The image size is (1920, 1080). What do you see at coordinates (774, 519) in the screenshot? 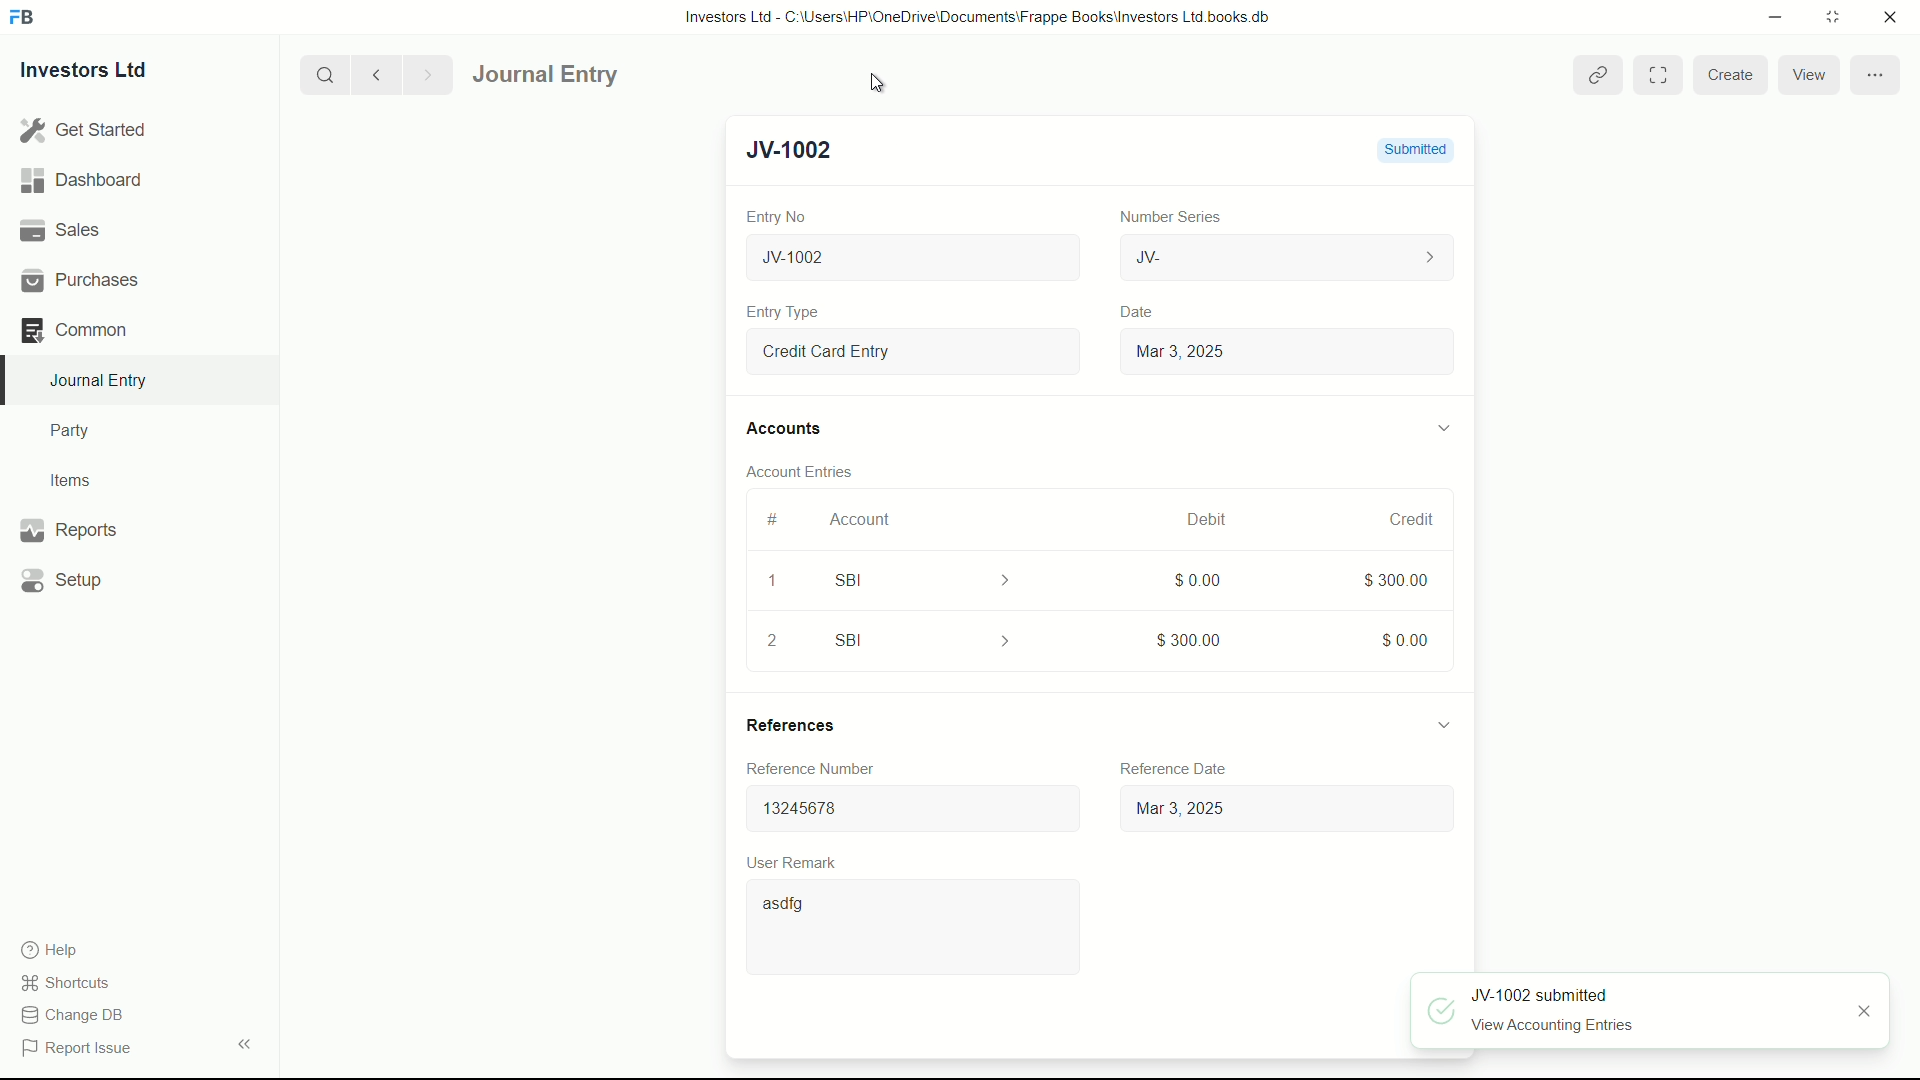
I see `#` at bounding box center [774, 519].